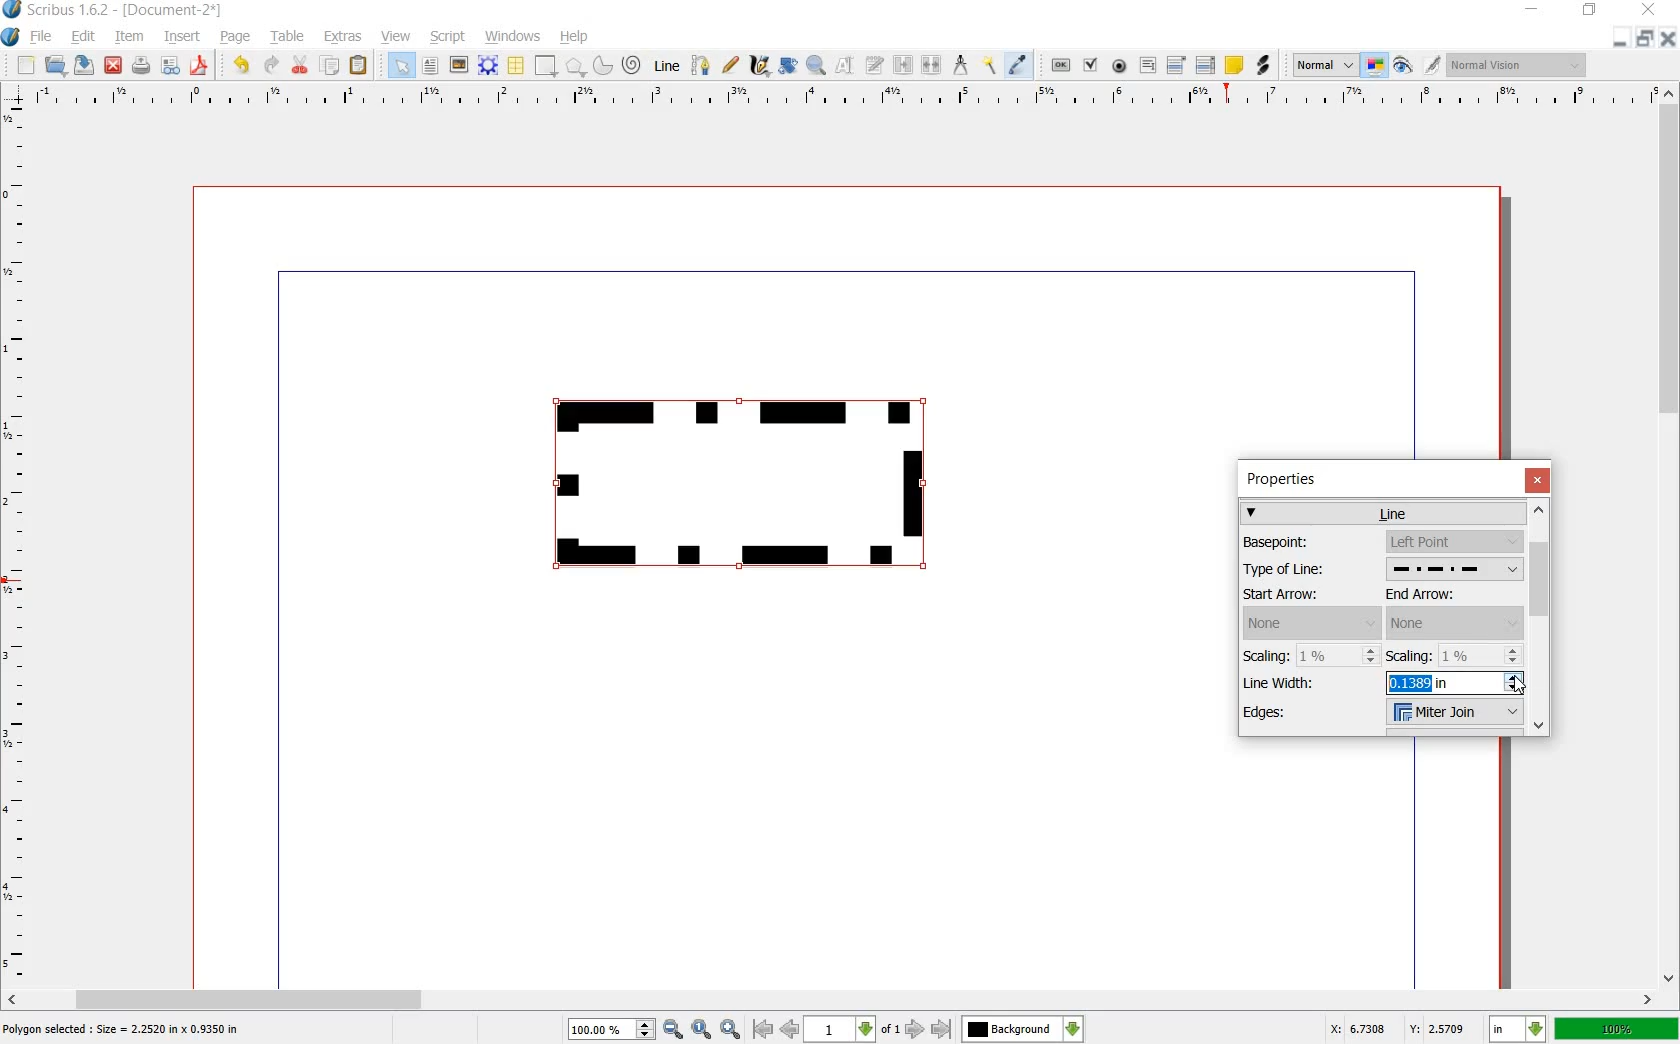 This screenshot has height=1044, width=1680. What do you see at coordinates (238, 66) in the screenshot?
I see `UNDO` at bounding box center [238, 66].